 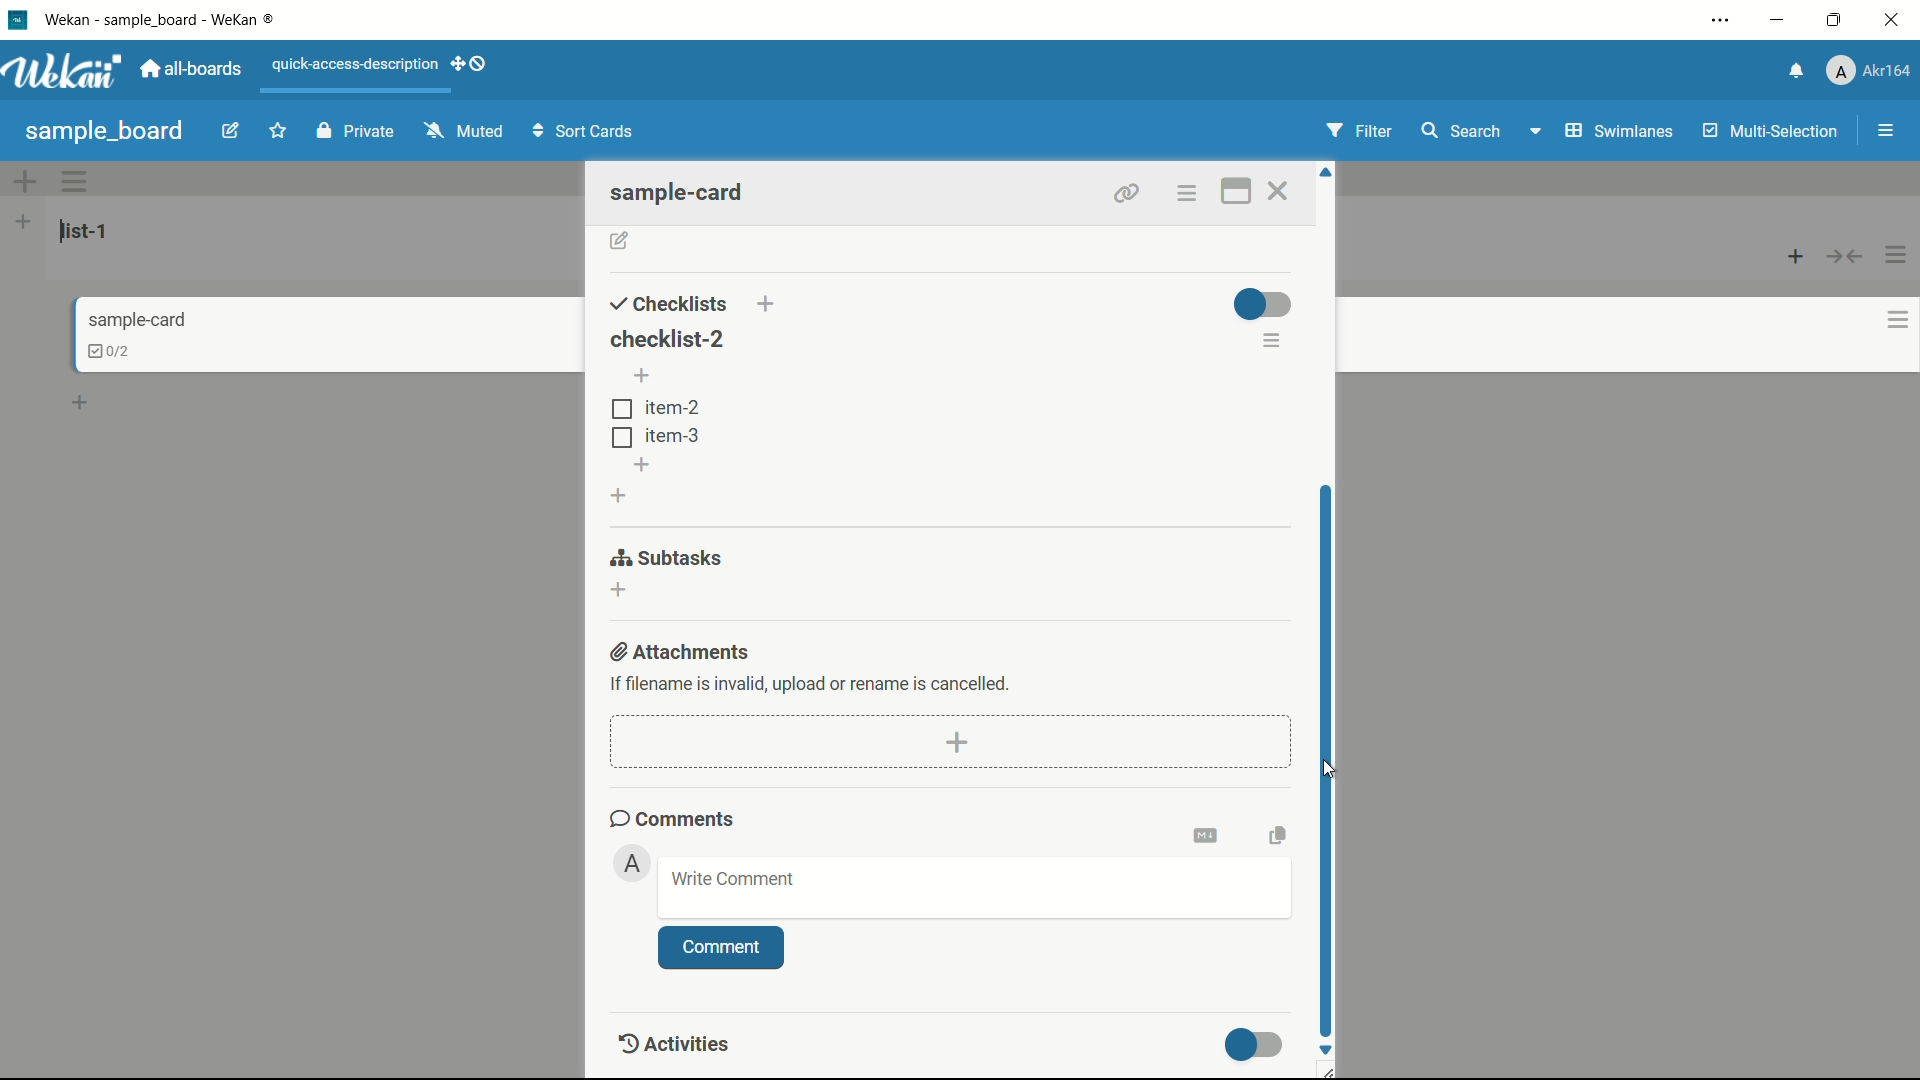 What do you see at coordinates (644, 378) in the screenshot?
I see `add item` at bounding box center [644, 378].